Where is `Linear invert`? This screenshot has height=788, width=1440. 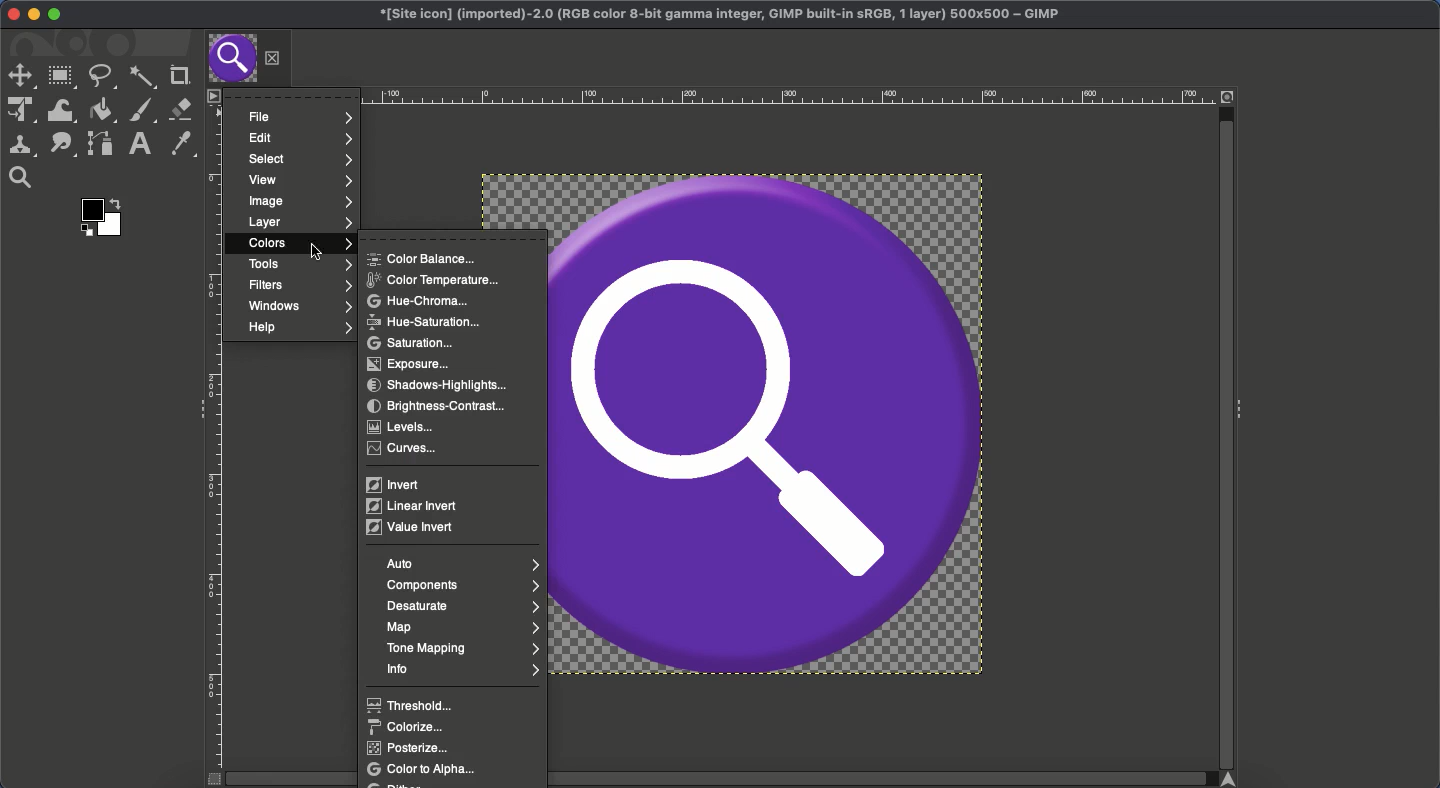
Linear invert is located at coordinates (415, 505).